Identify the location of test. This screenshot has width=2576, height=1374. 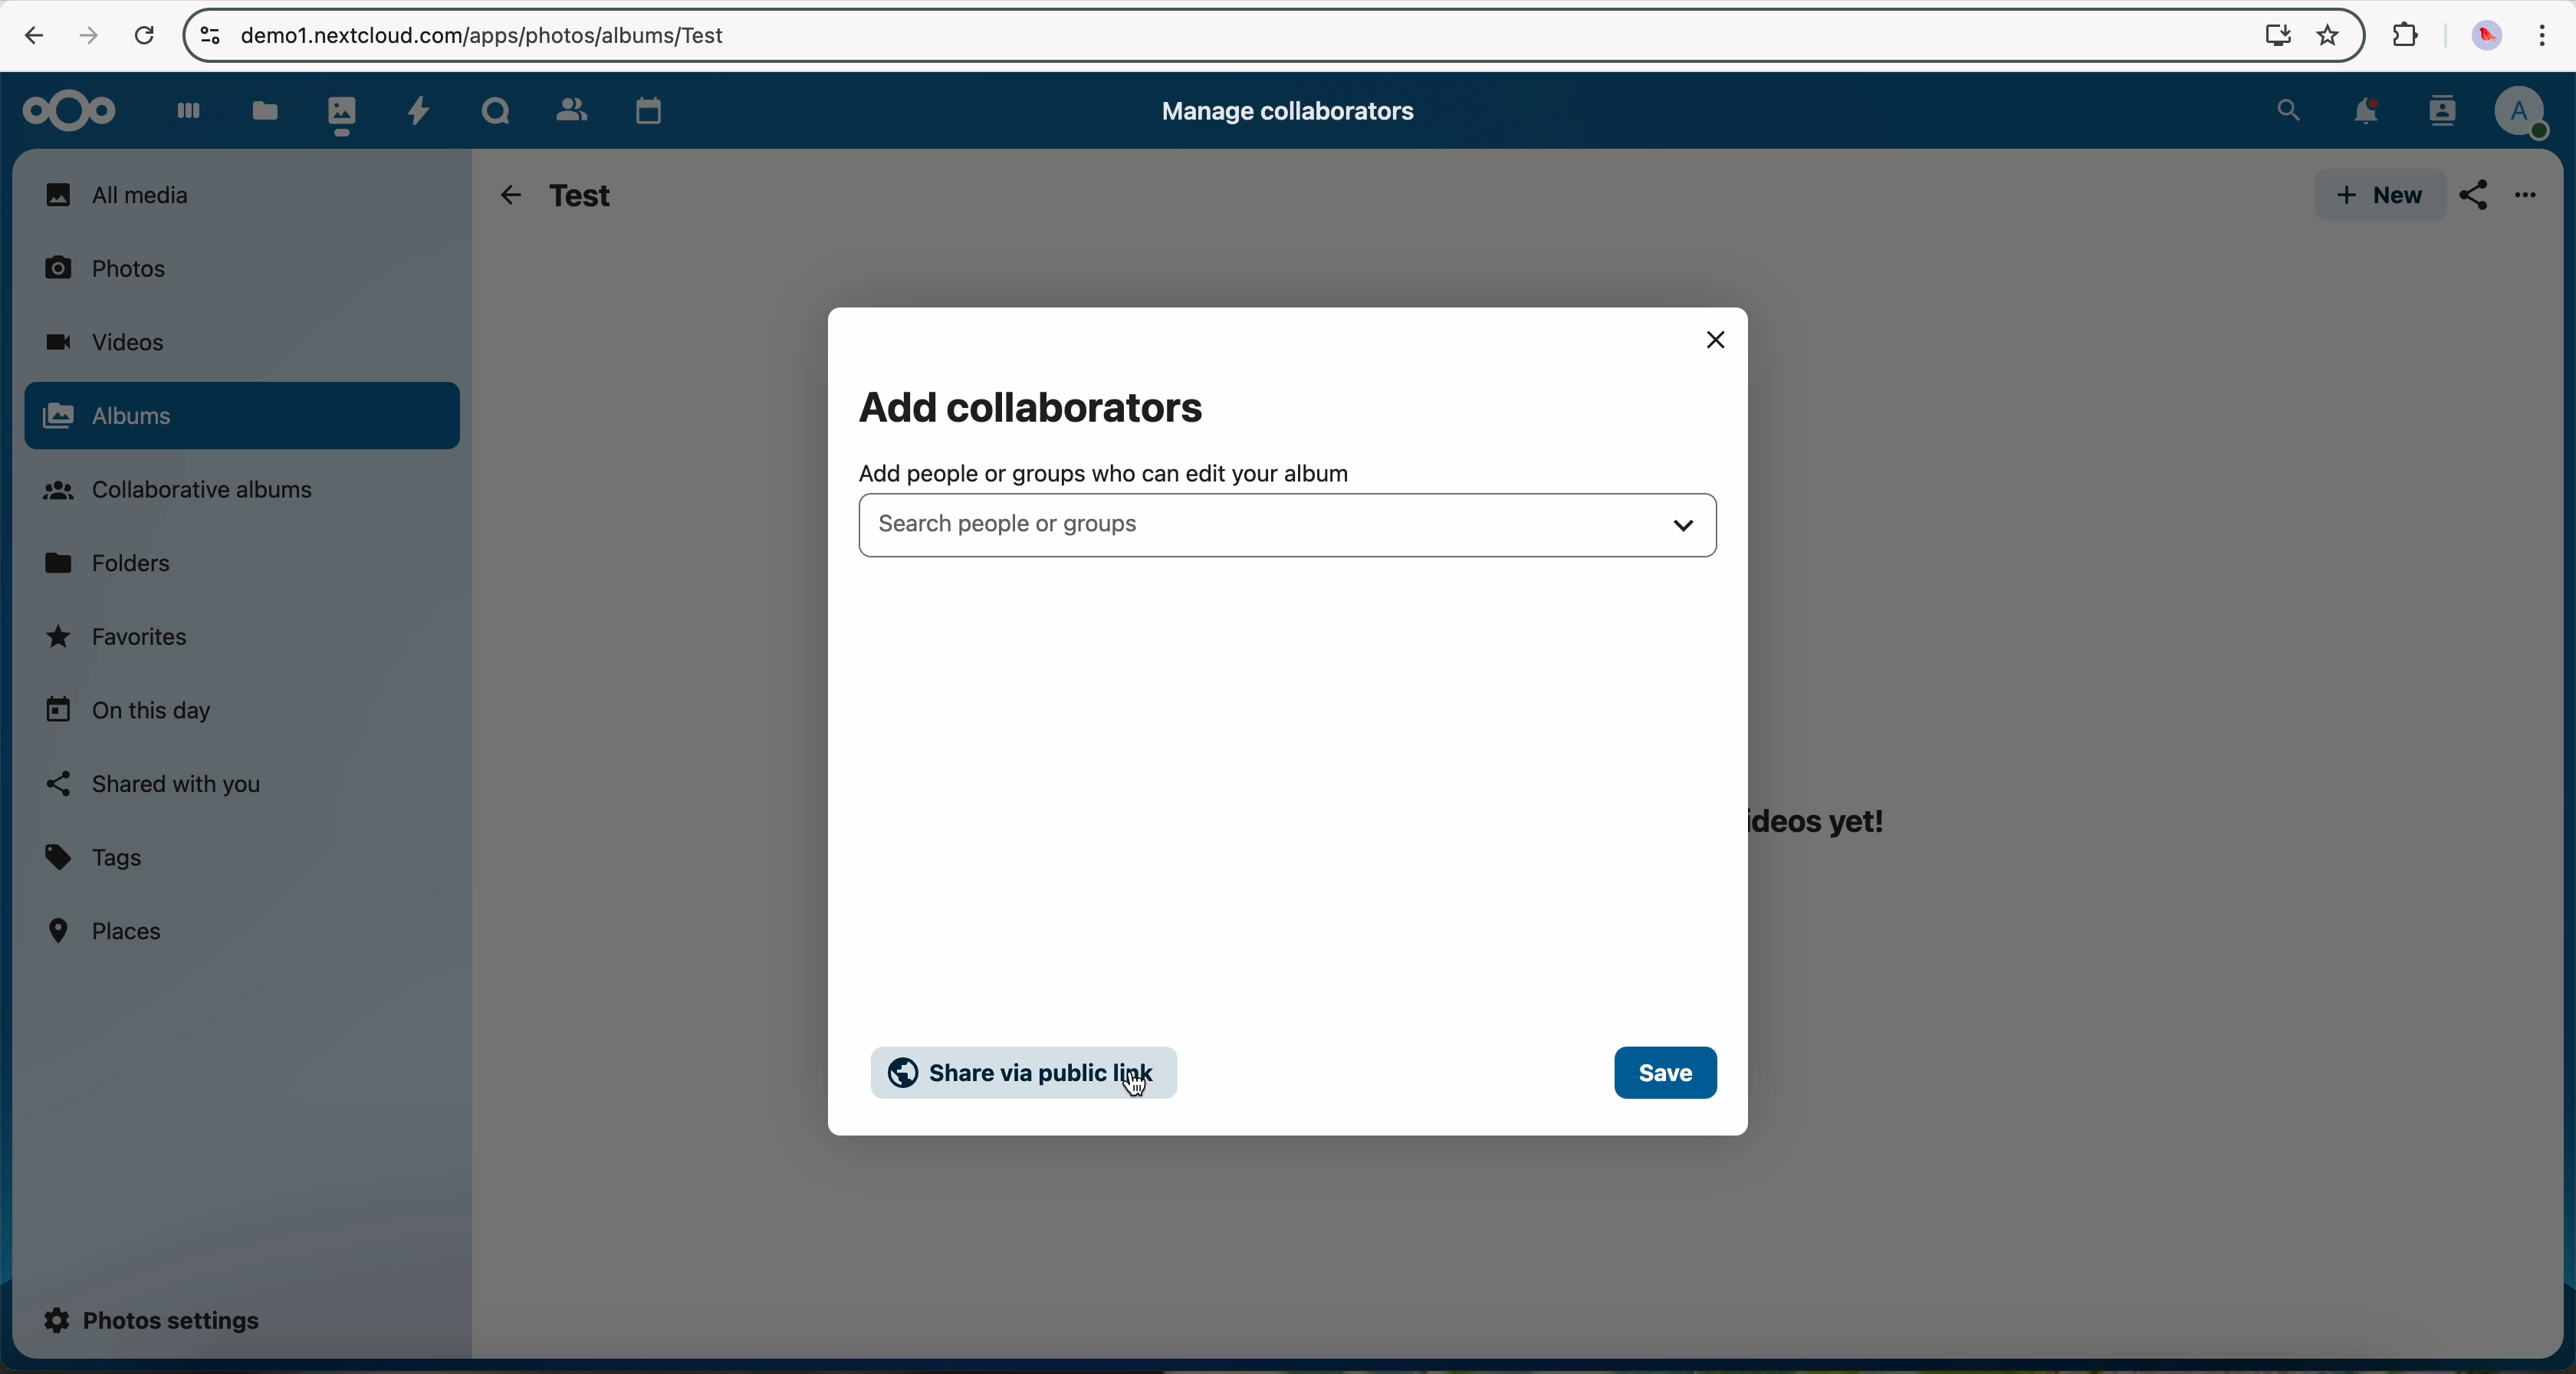
(583, 193).